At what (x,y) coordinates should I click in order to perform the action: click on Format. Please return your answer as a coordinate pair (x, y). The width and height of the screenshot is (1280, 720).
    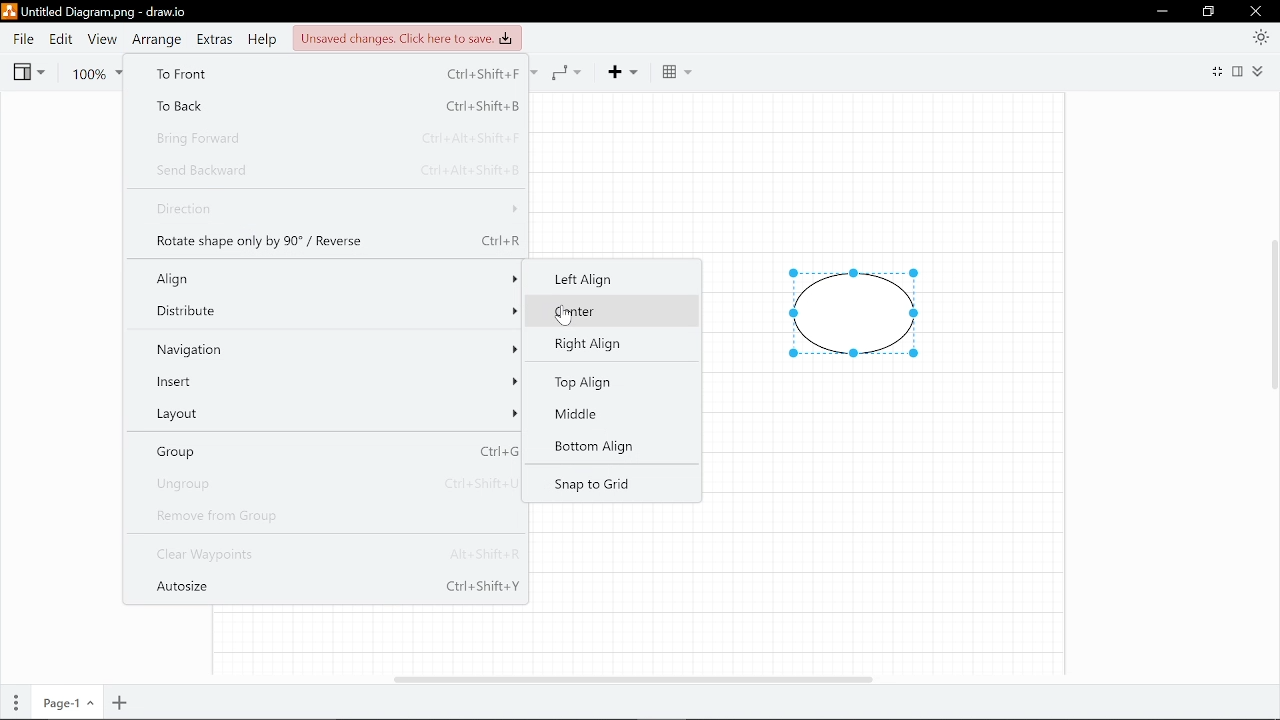
    Looking at the image, I should click on (1240, 71).